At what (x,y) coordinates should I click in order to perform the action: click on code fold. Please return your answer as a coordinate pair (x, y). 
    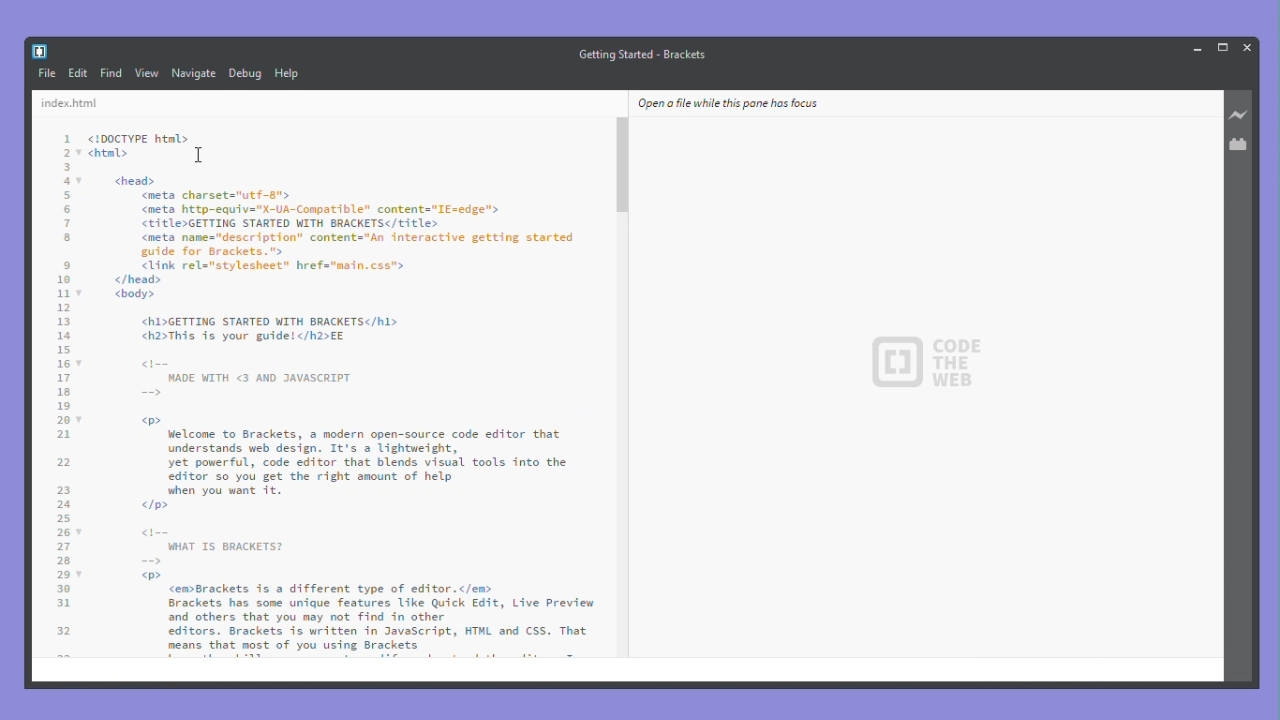
    Looking at the image, I should click on (80, 532).